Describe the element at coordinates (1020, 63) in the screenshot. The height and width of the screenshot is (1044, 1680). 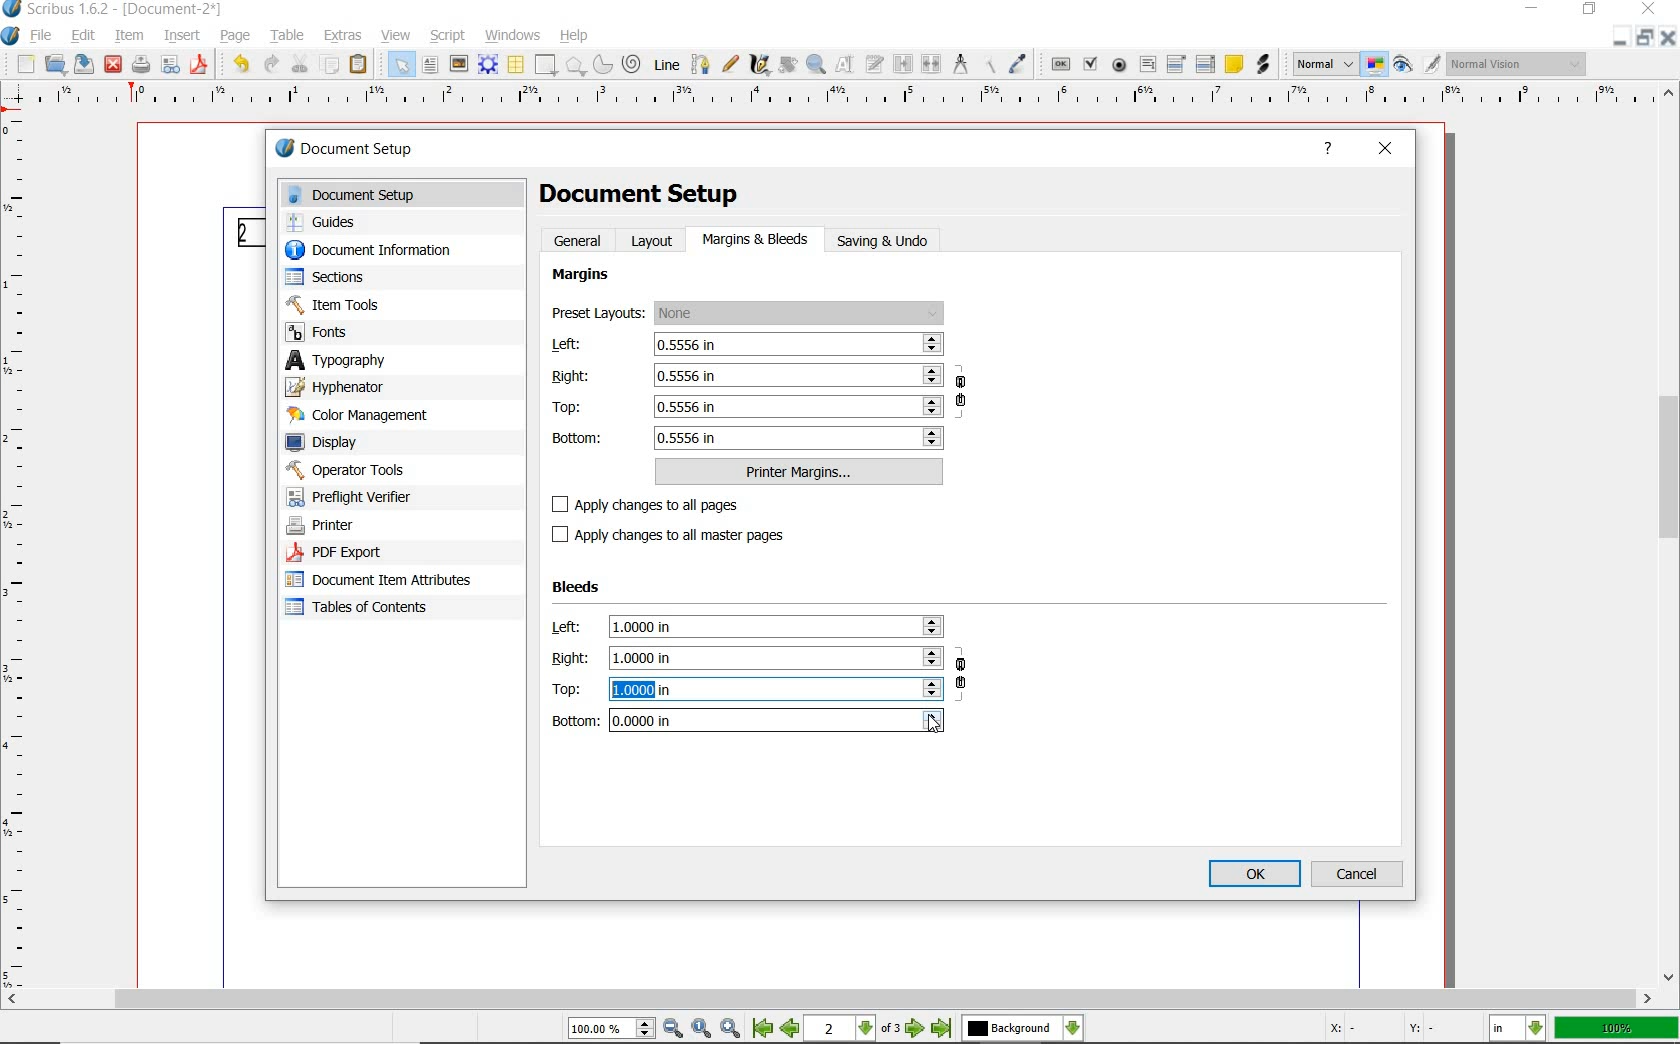
I see `eye dropper` at that location.